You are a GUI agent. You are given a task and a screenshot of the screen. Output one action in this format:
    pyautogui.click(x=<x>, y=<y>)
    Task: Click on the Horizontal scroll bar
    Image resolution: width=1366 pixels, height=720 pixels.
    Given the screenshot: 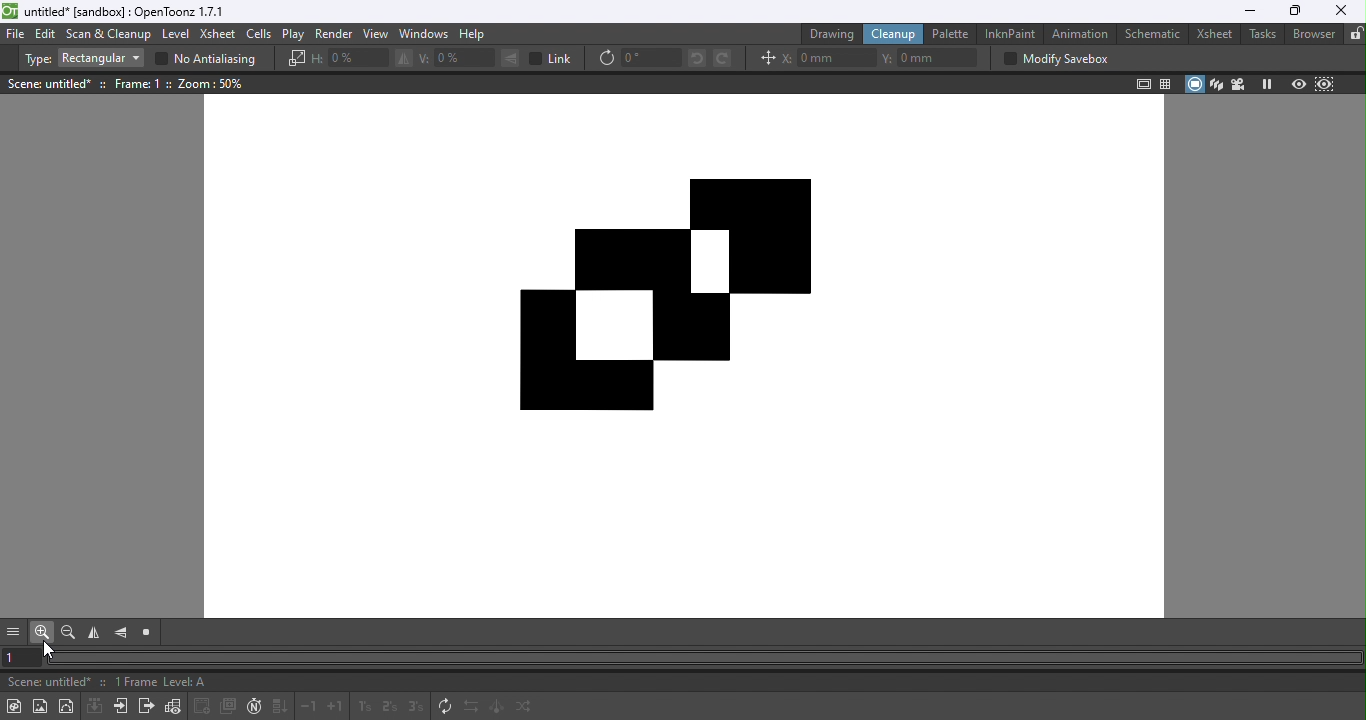 What is the action you would take?
    pyautogui.click(x=704, y=658)
    